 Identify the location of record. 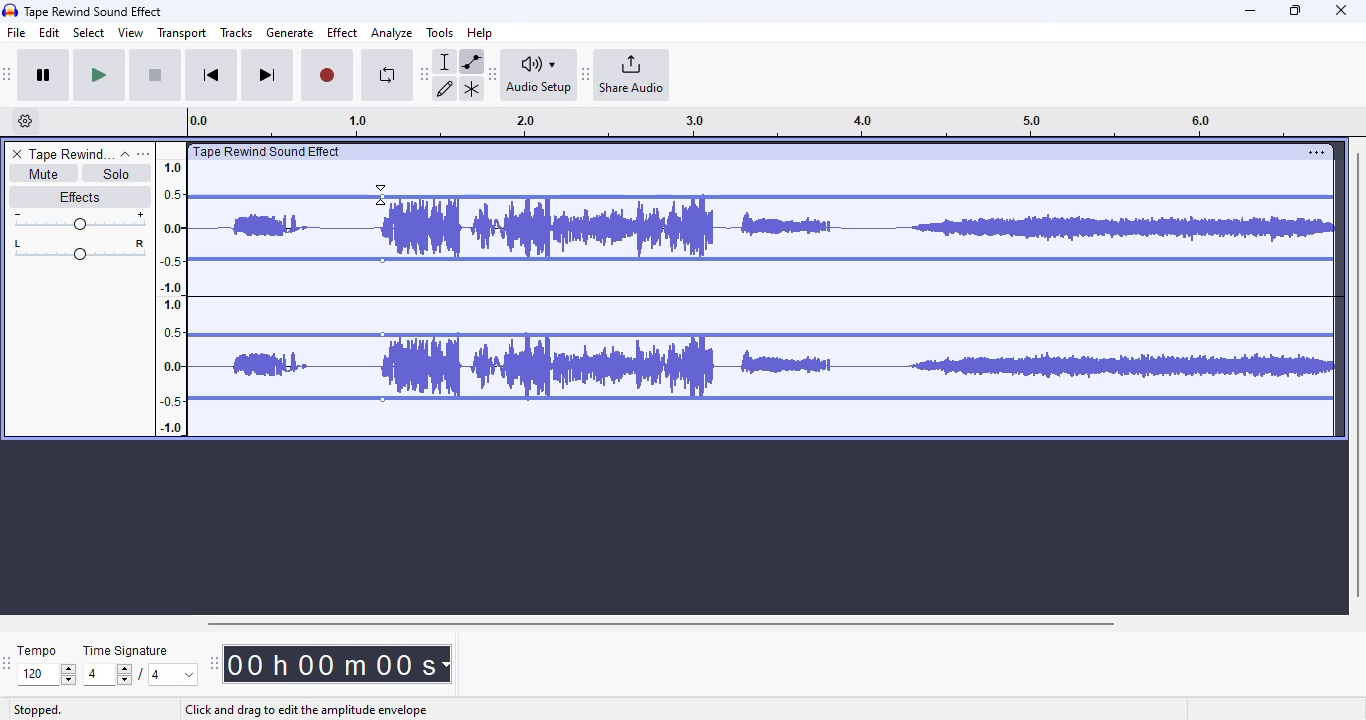
(327, 76).